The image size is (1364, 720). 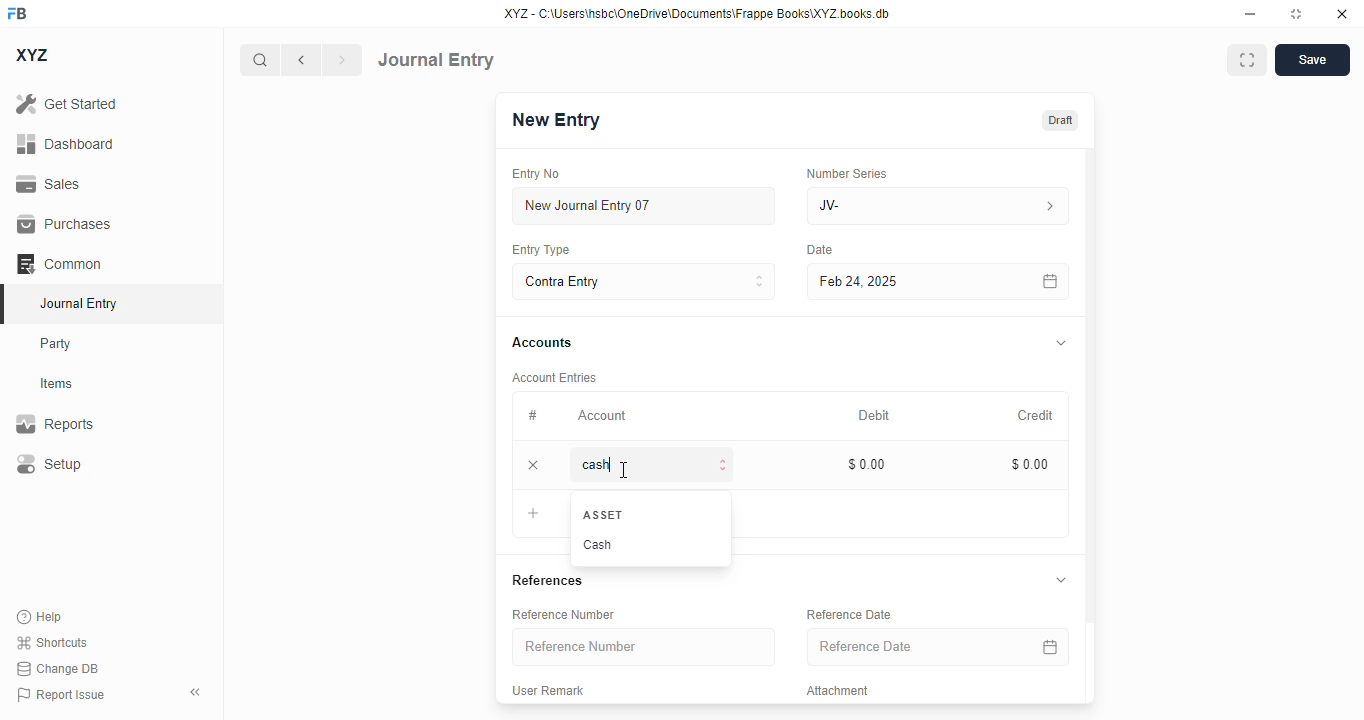 I want to click on purchases, so click(x=66, y=224).